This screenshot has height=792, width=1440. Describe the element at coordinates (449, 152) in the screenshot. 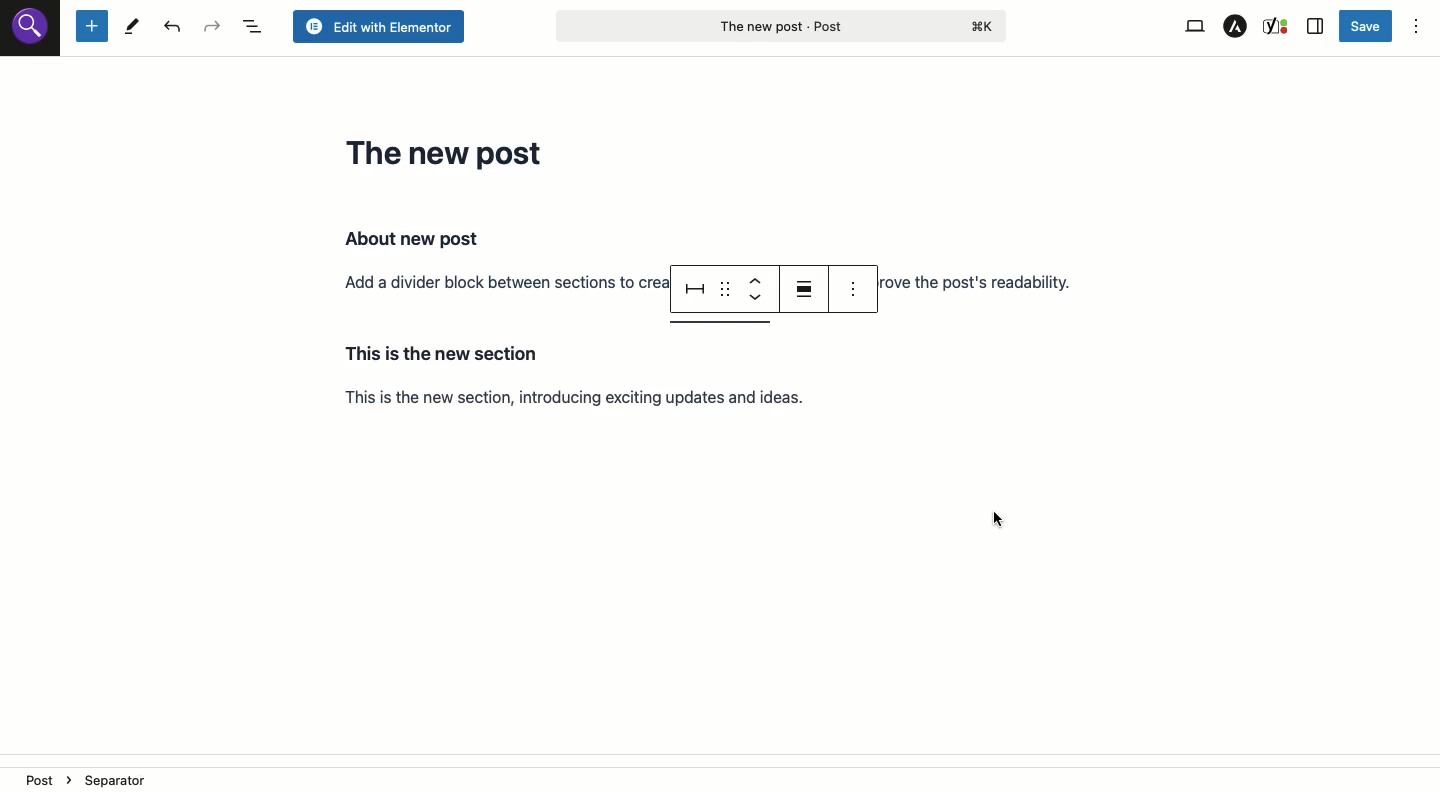

I see `Headline` at that location.